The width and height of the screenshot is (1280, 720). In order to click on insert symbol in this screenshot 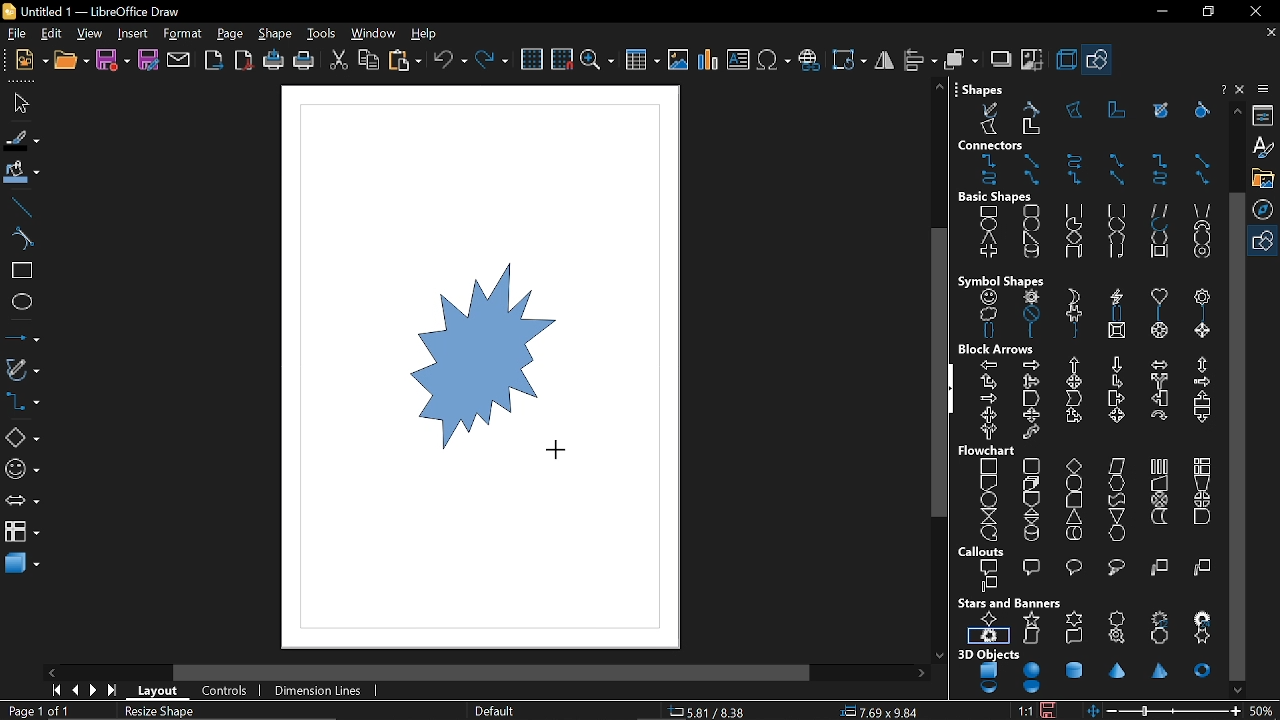, I will do `click(774, 60)`.